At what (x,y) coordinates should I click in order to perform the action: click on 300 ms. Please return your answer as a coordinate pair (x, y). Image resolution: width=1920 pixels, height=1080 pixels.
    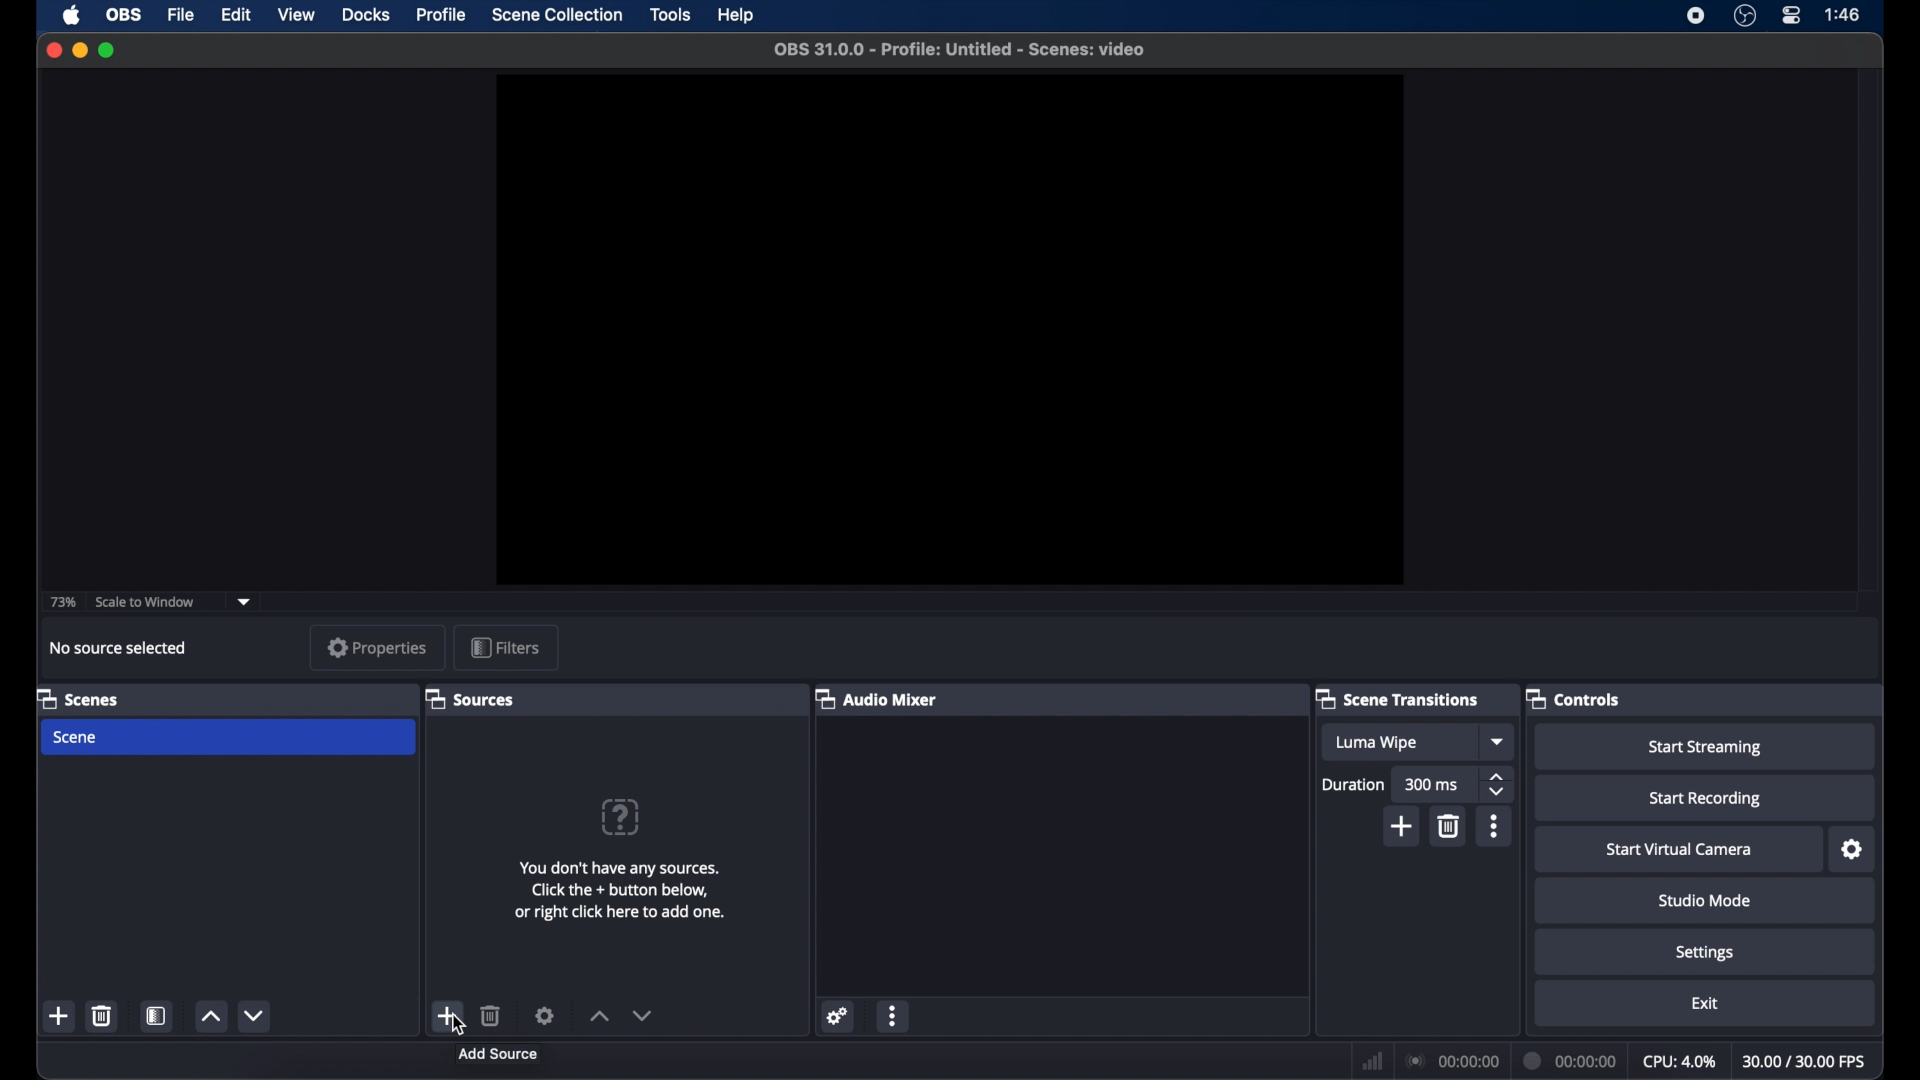
    Looking at the image, I should click on (1432, 784).